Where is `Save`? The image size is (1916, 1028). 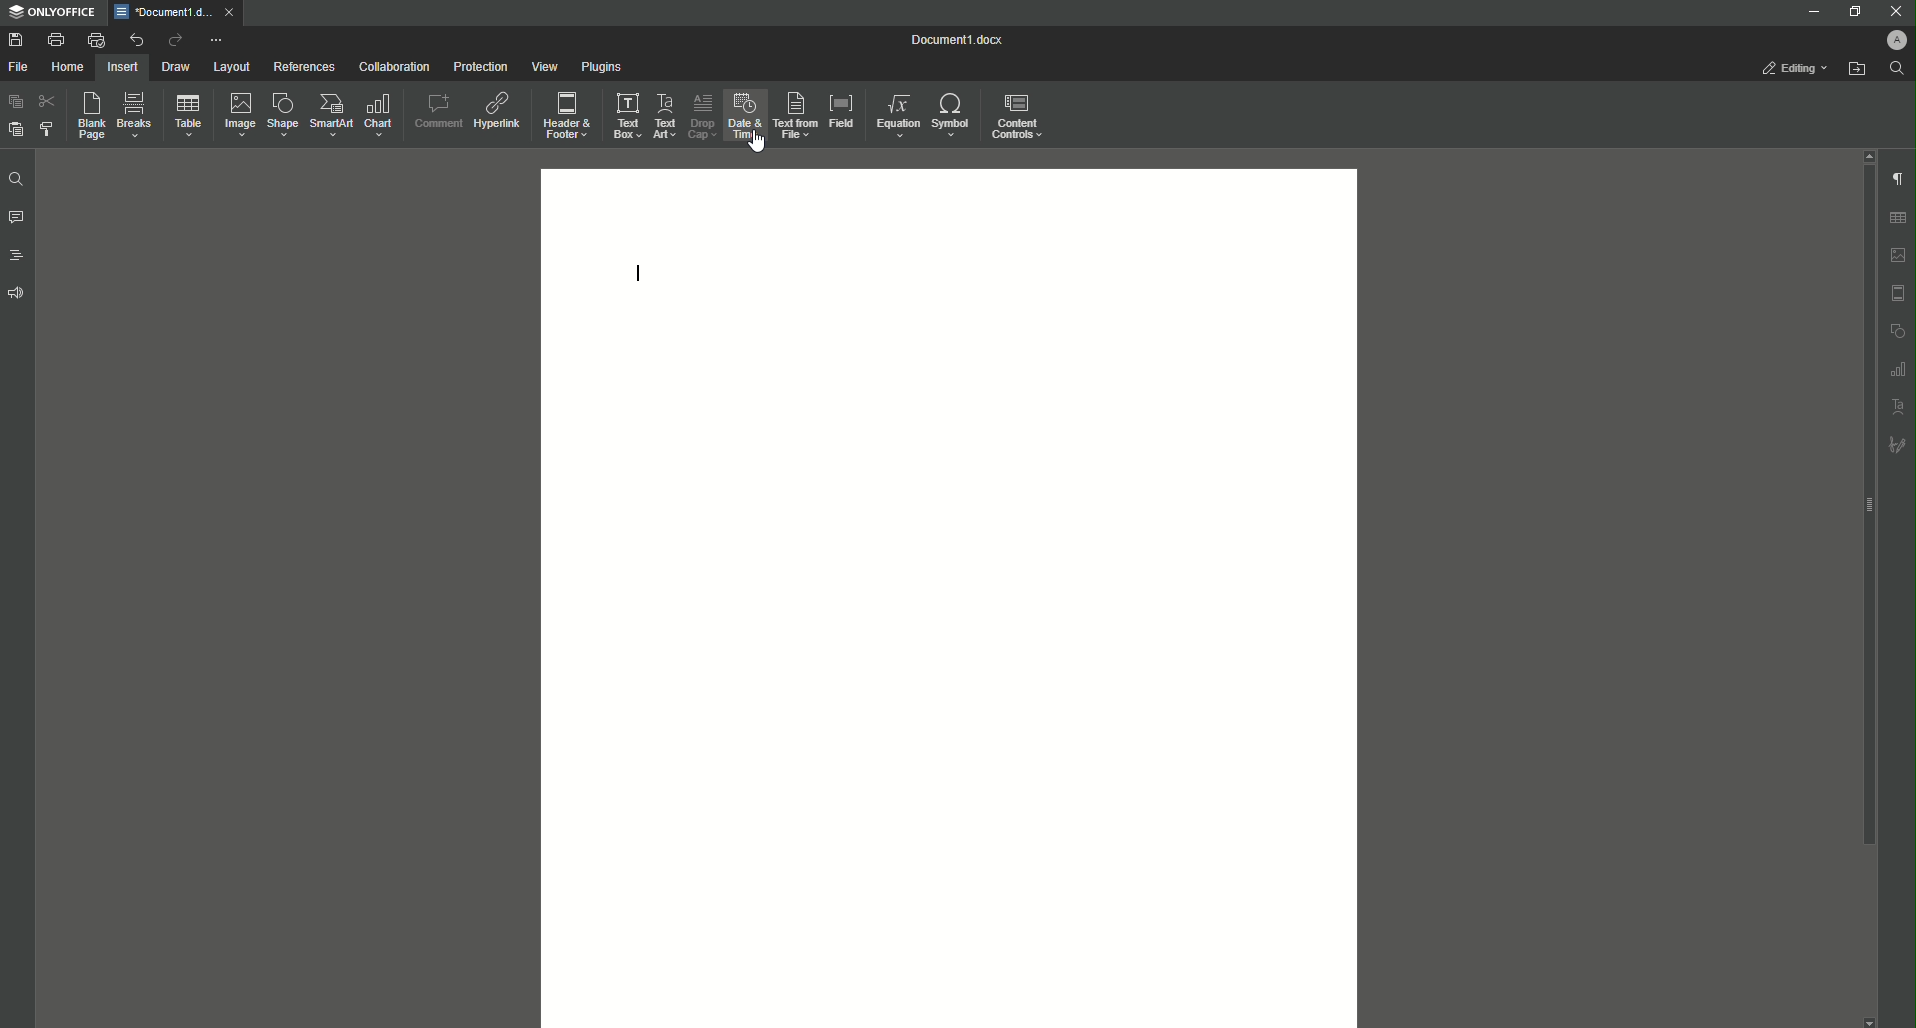 Save is located at coordinates (15, 39).